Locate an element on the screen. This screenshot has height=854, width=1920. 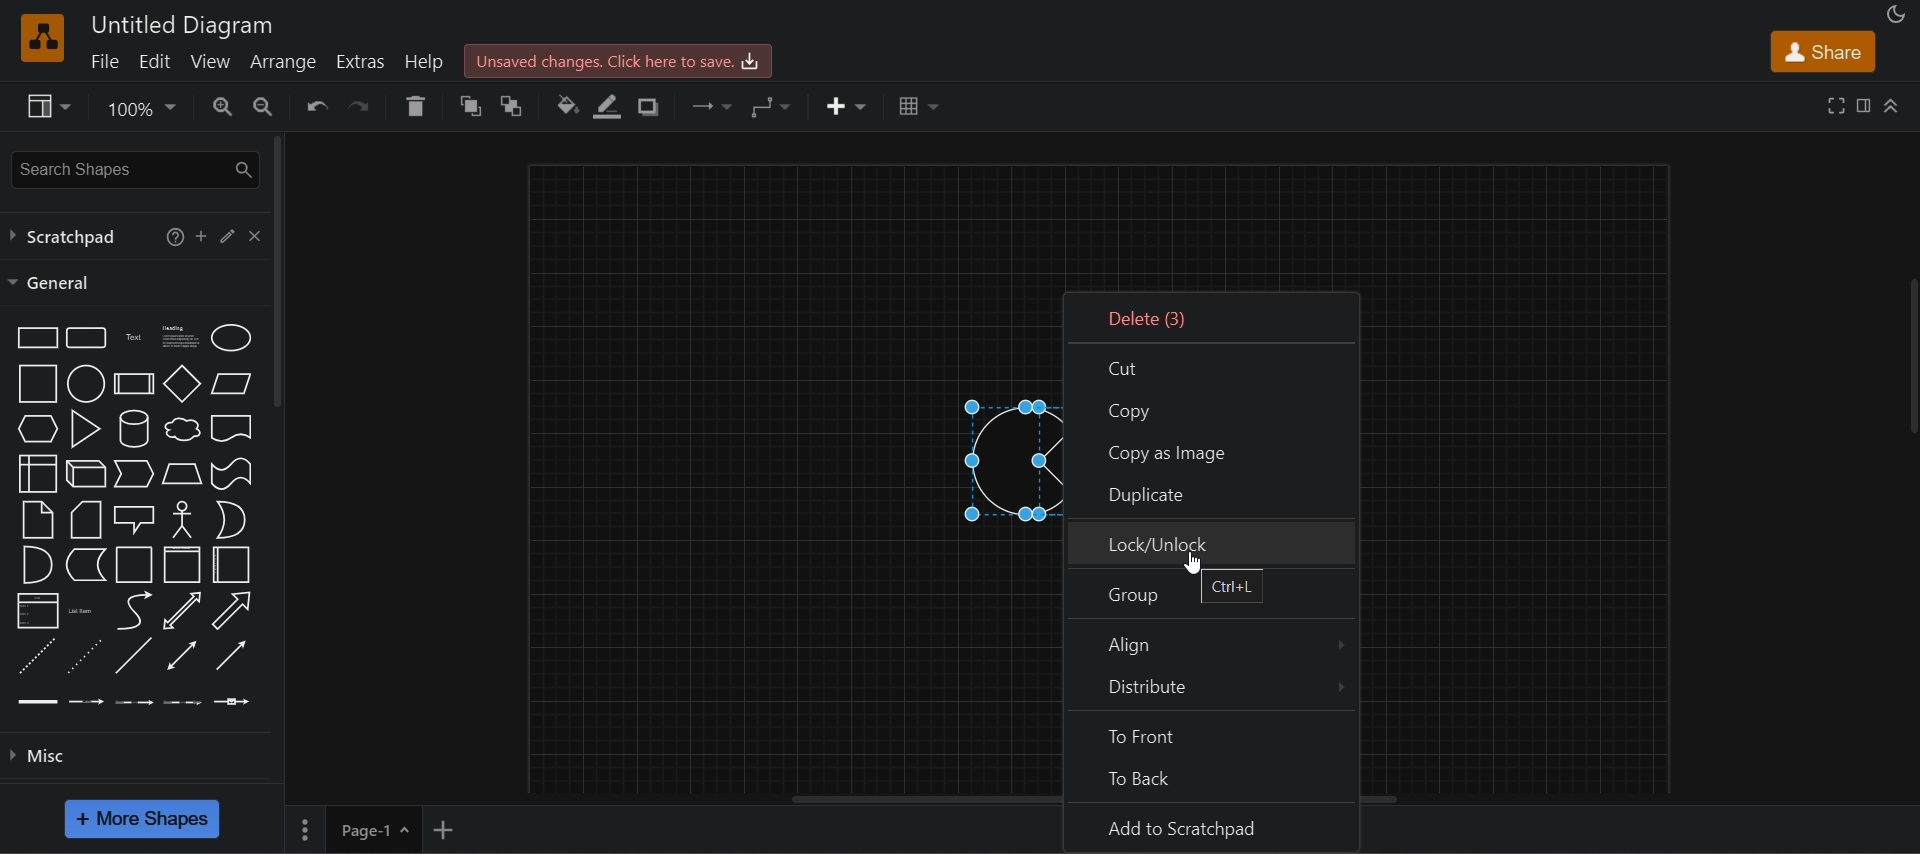
list is located at coordinates (36, 611).